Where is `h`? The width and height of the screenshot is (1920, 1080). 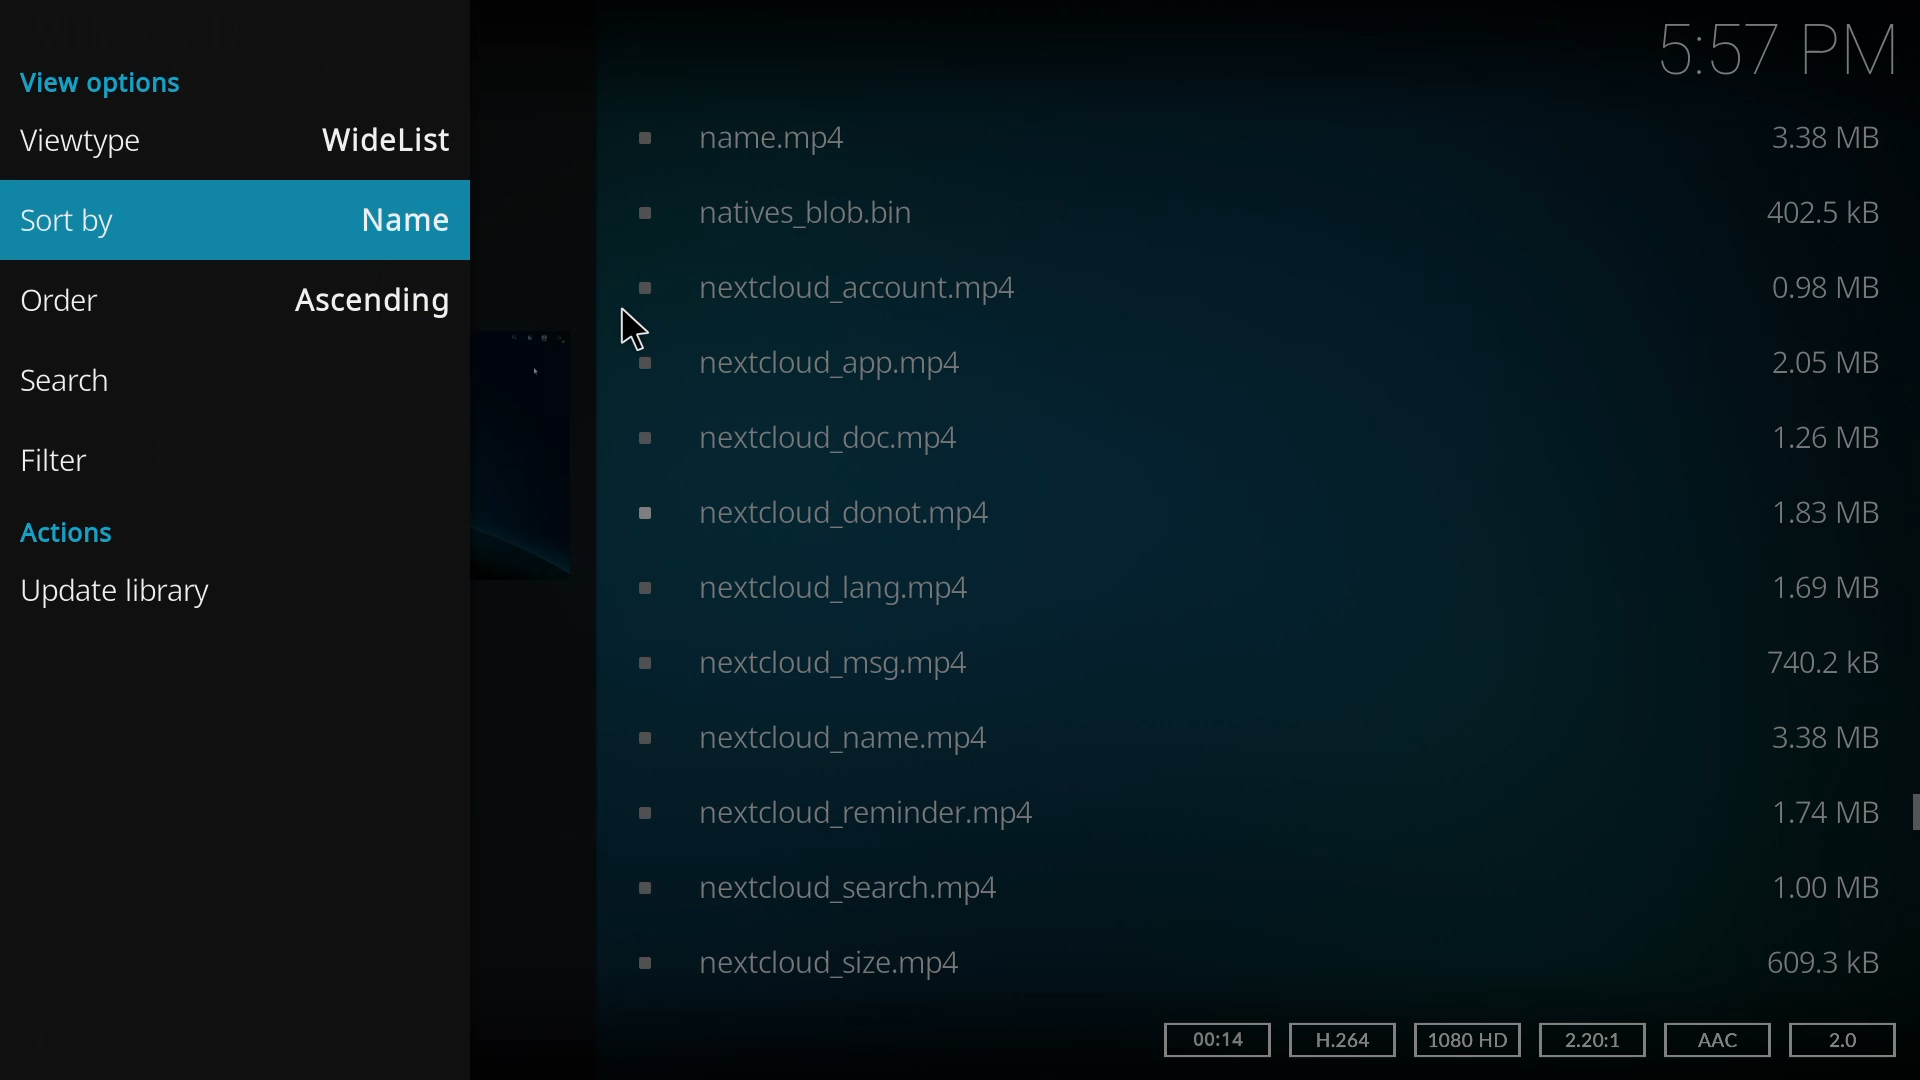 h is located at coordinates (1340, 1038).